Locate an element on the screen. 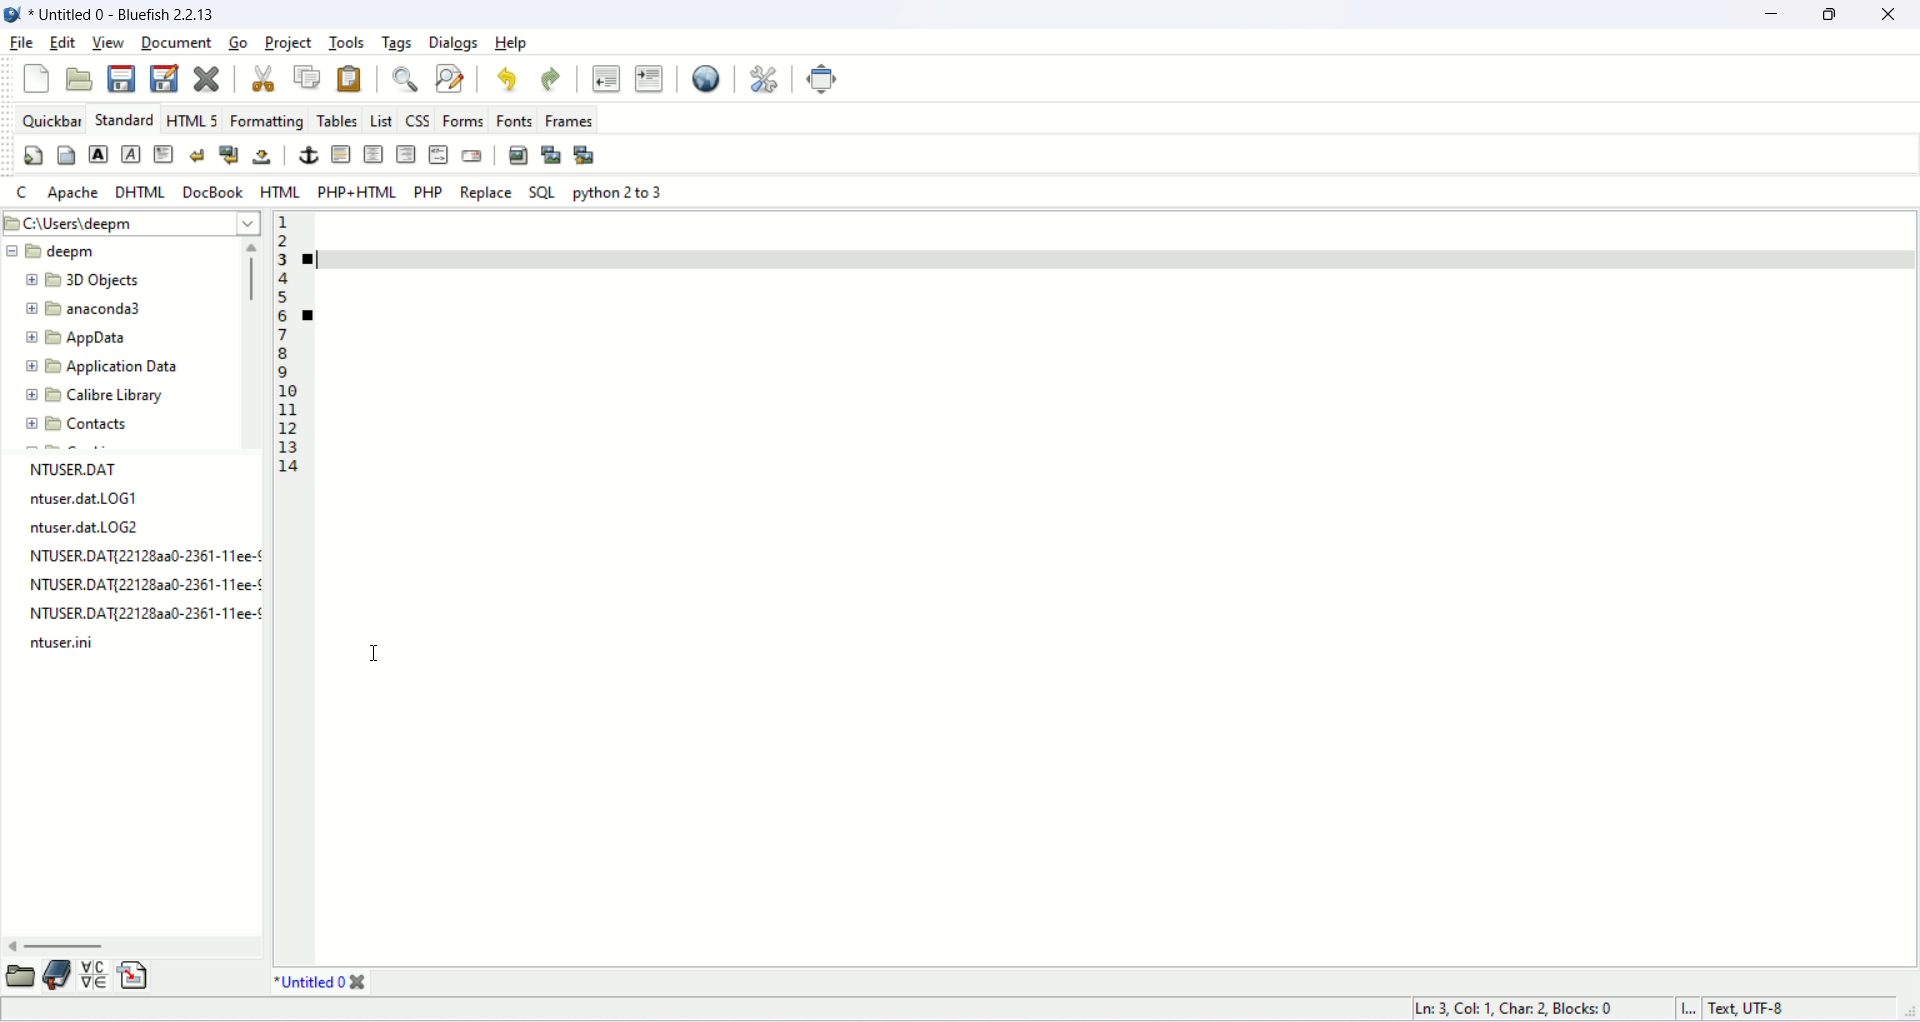 The image size is (1920, 1022). filename is located at coordinates (311, 983).